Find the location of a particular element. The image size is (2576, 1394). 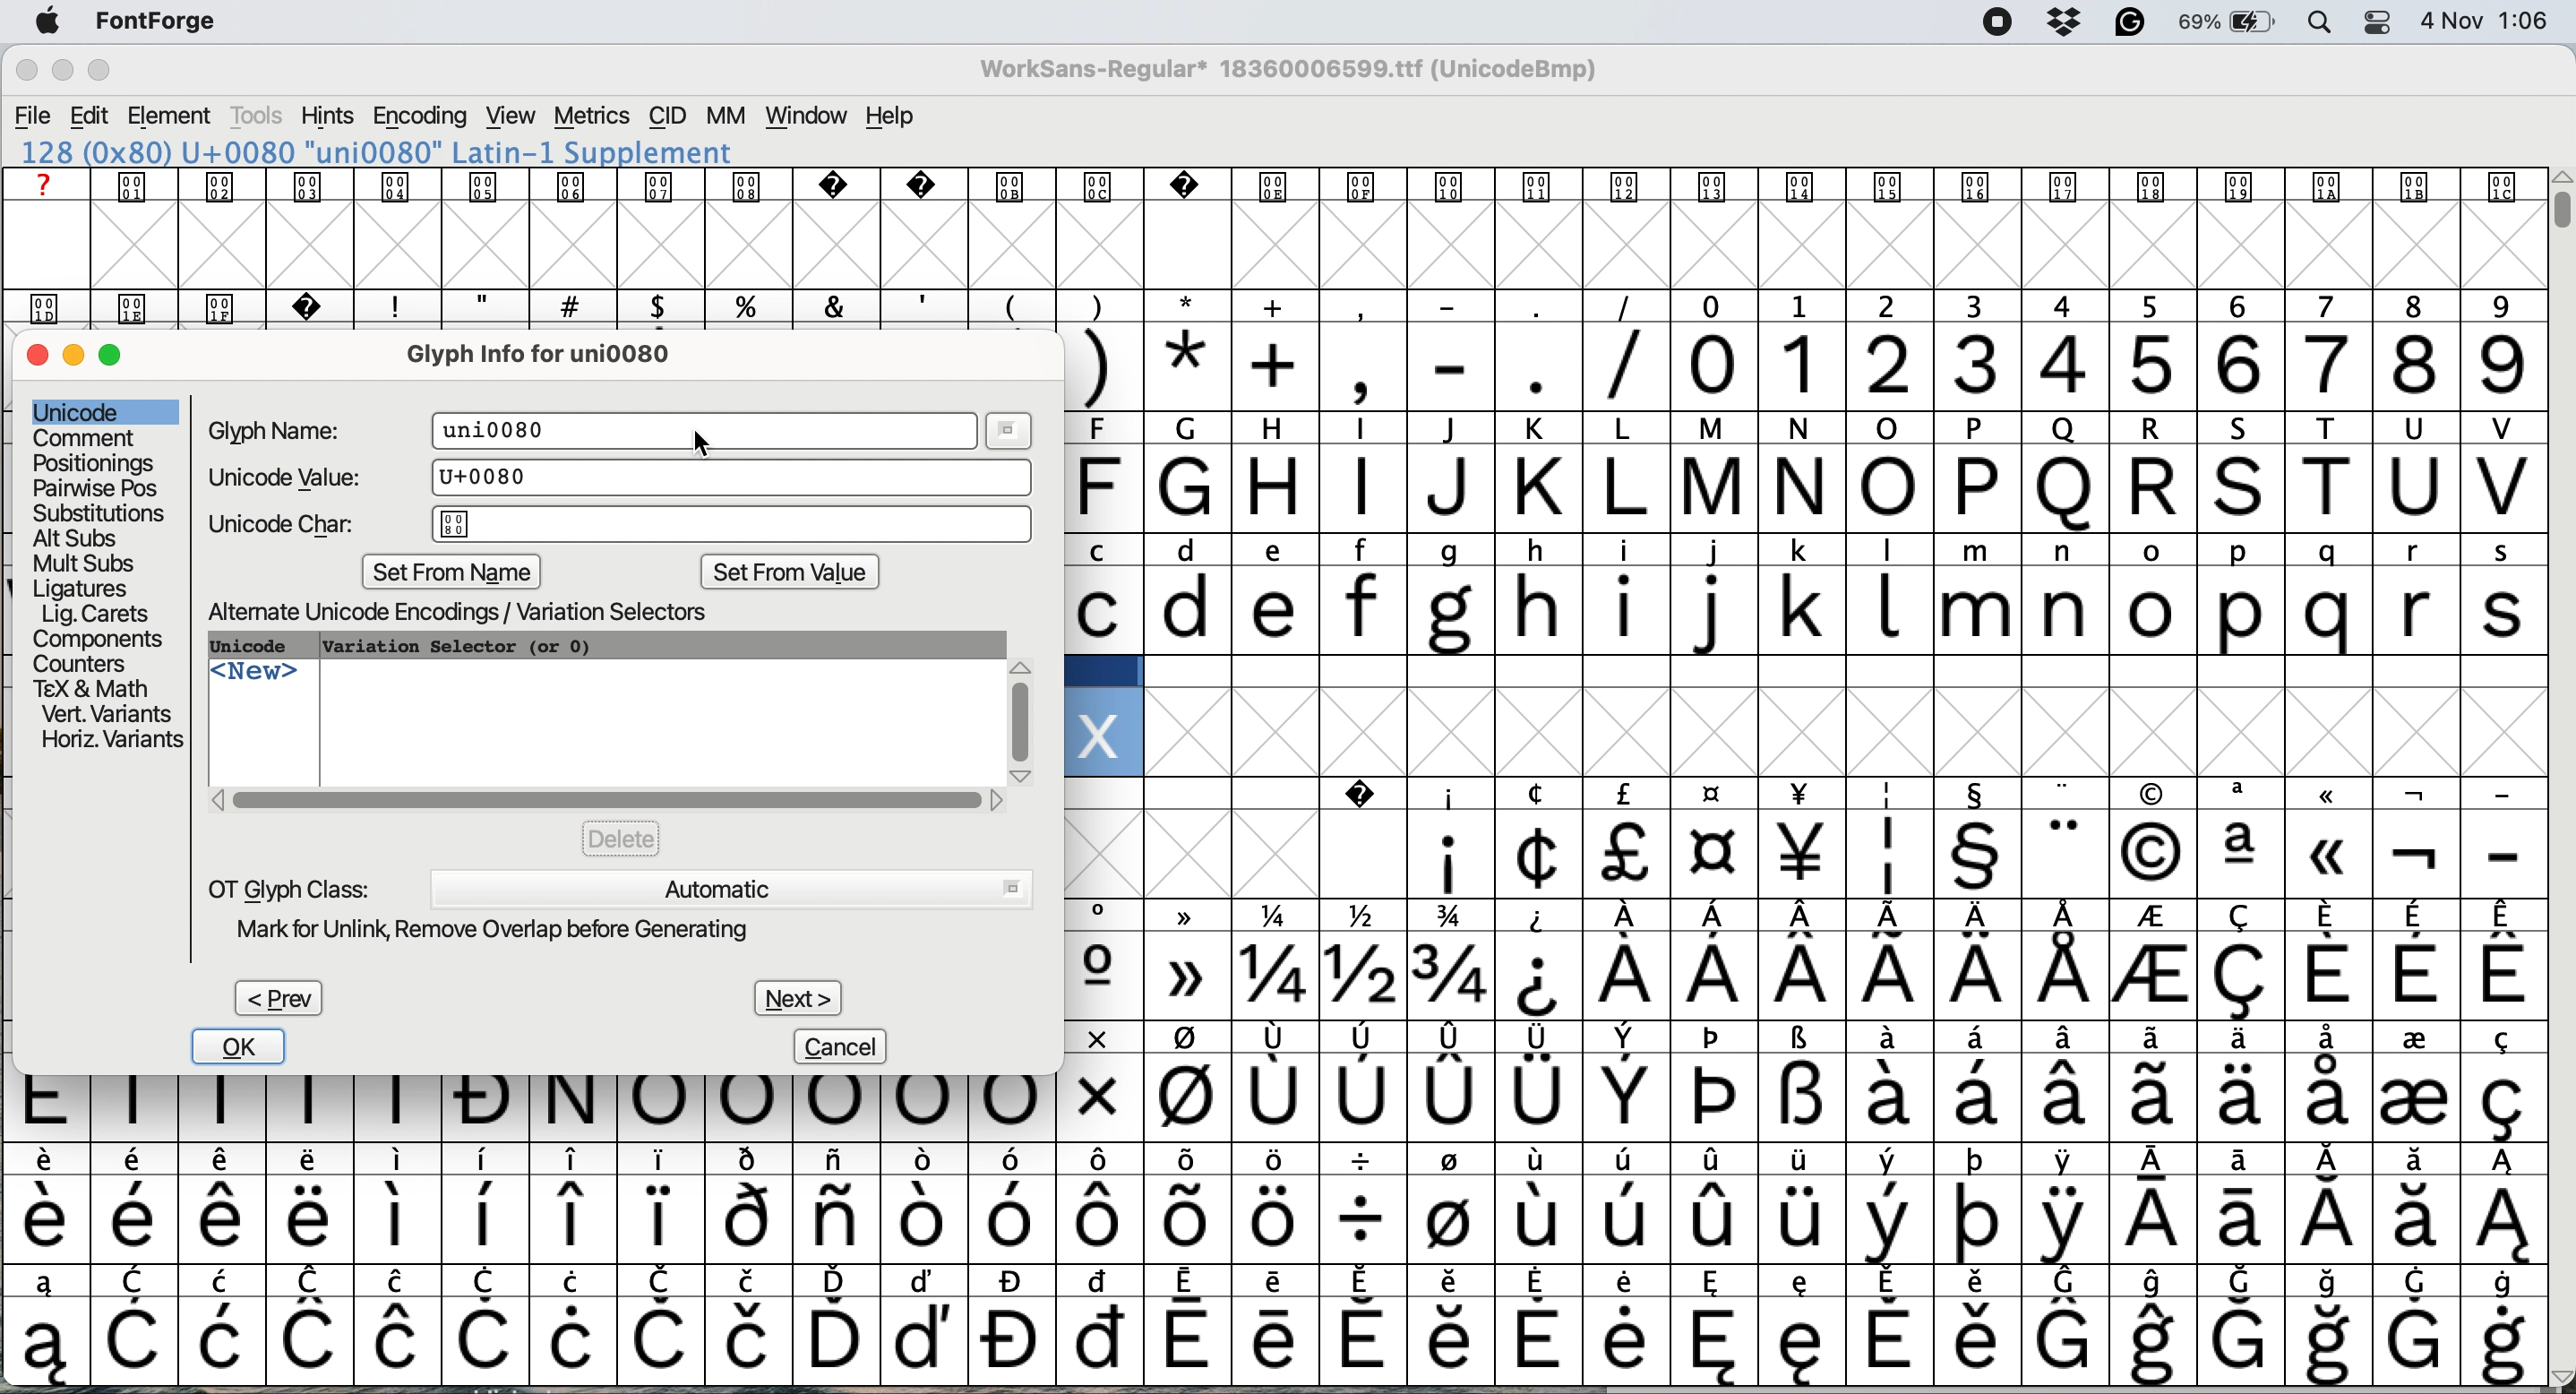

special characters is located at coordinates (1802, 918).